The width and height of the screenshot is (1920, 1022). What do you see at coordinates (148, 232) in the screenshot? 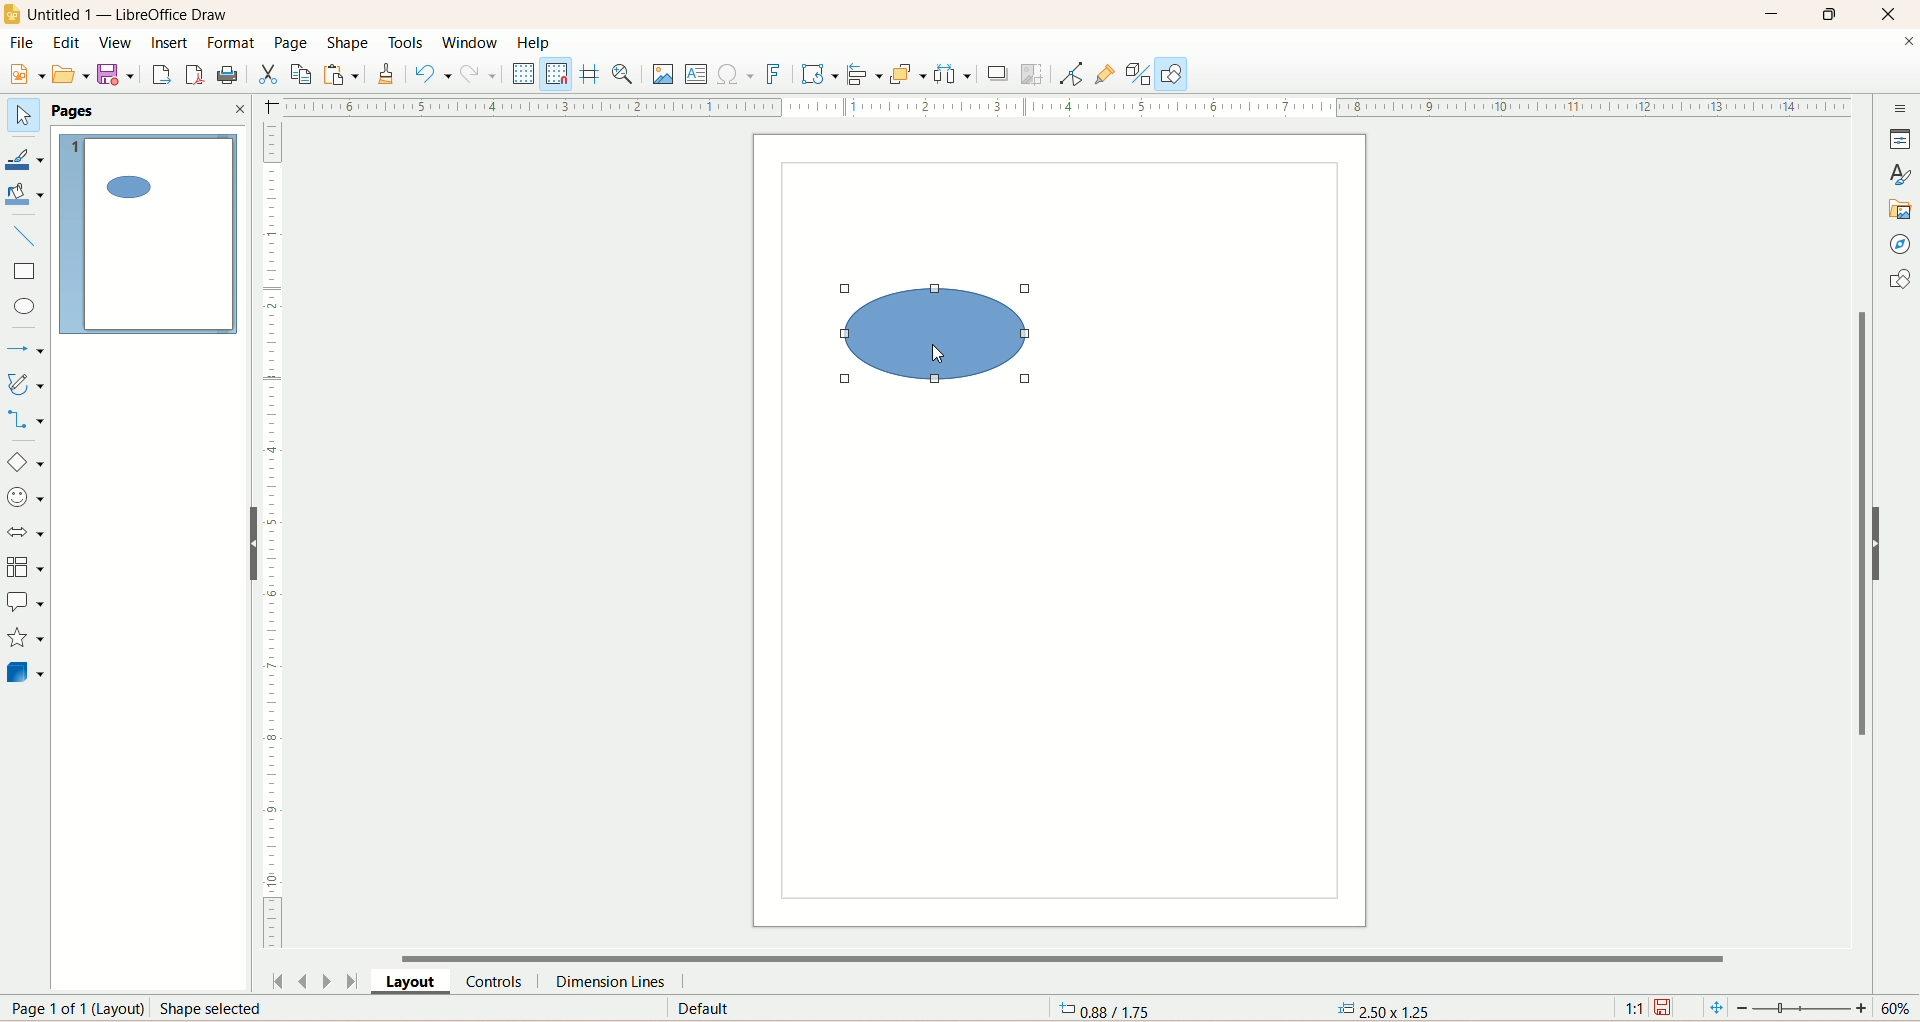
I see `page 1` at bounding box center [148, 232].